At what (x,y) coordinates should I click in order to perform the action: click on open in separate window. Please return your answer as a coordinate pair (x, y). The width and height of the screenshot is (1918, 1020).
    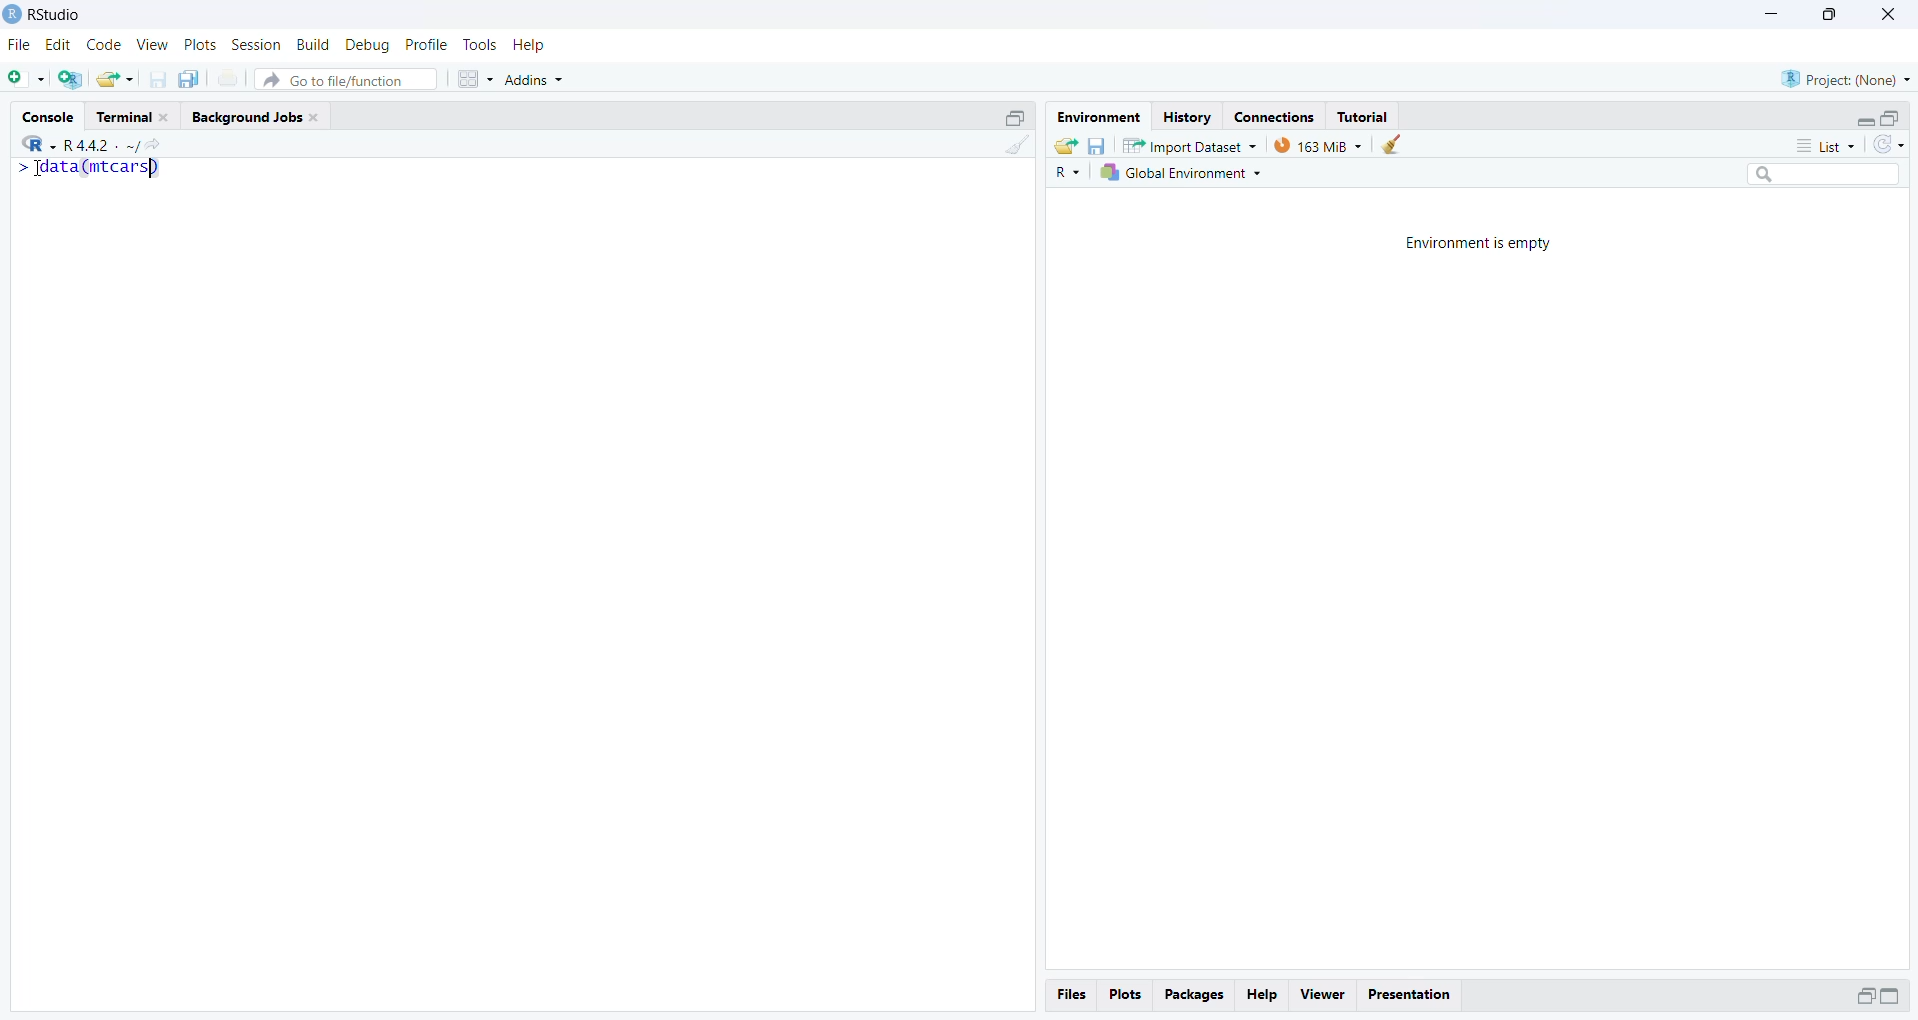
    Looking at the image, I should click on (1867, 995).